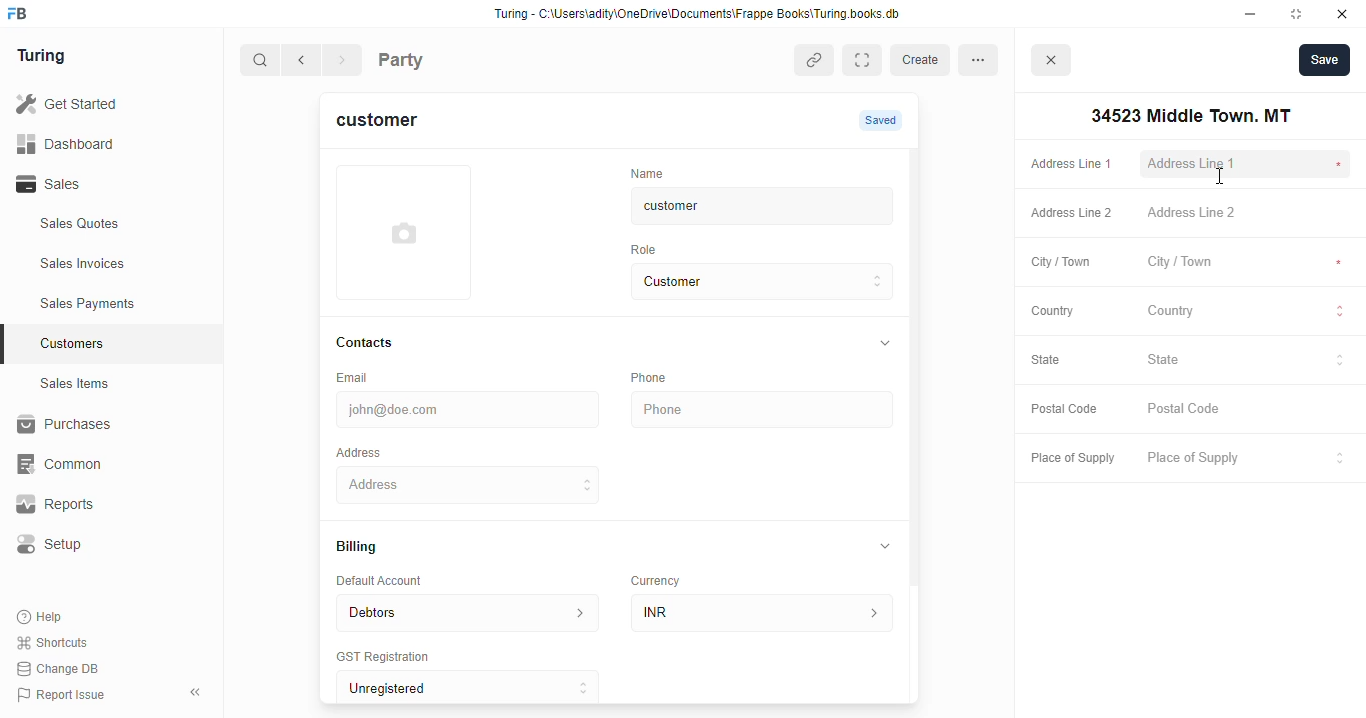  Describe the element at coordinates (46, 57) in the screenshot. I see `Turing` at that location.